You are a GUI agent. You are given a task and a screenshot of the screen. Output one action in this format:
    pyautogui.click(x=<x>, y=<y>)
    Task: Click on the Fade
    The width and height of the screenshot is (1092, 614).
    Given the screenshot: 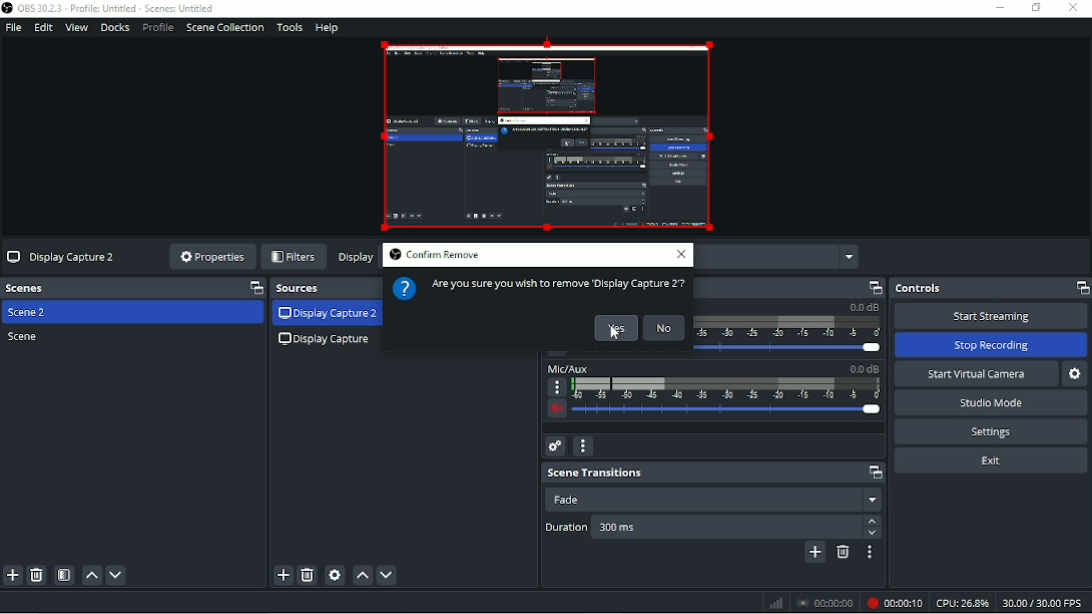 What is the action you would take?
    pyautogui.click(x=713, y=499)
    